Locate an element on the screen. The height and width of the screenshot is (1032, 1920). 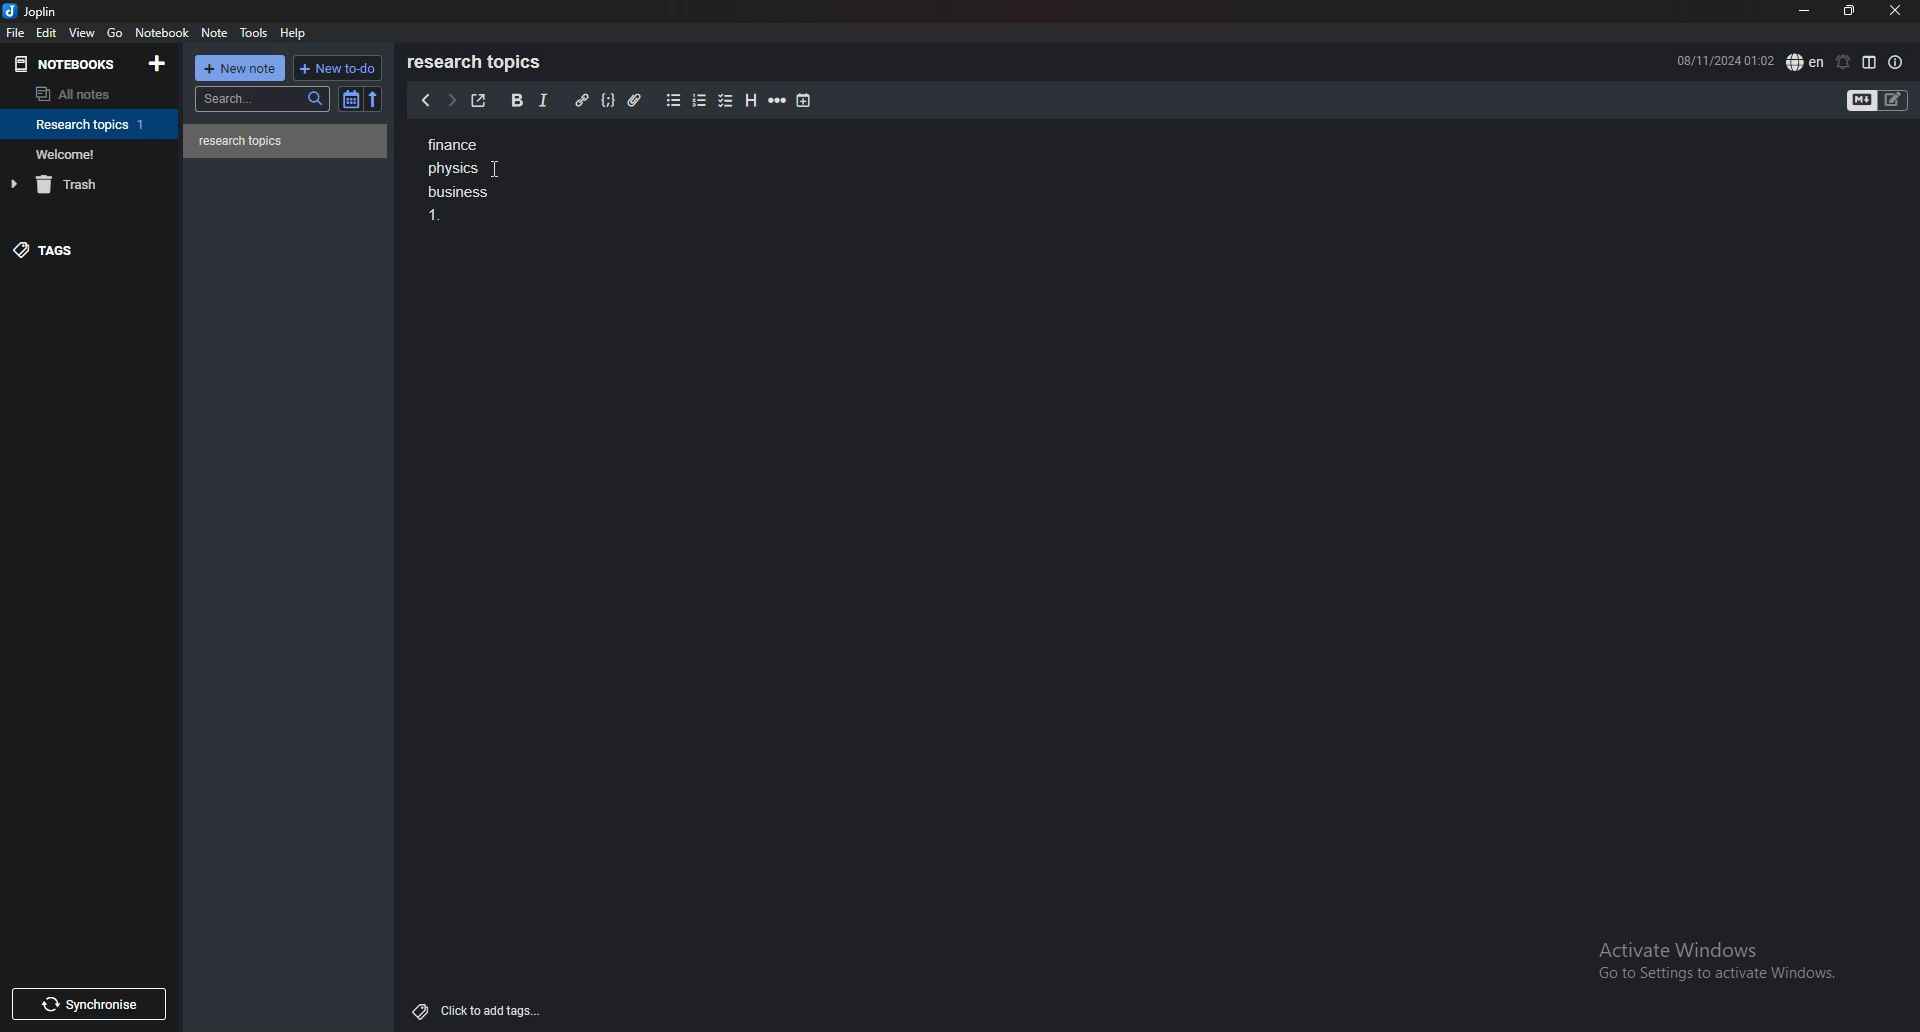
minimize is located at coordinates (1803, 12).